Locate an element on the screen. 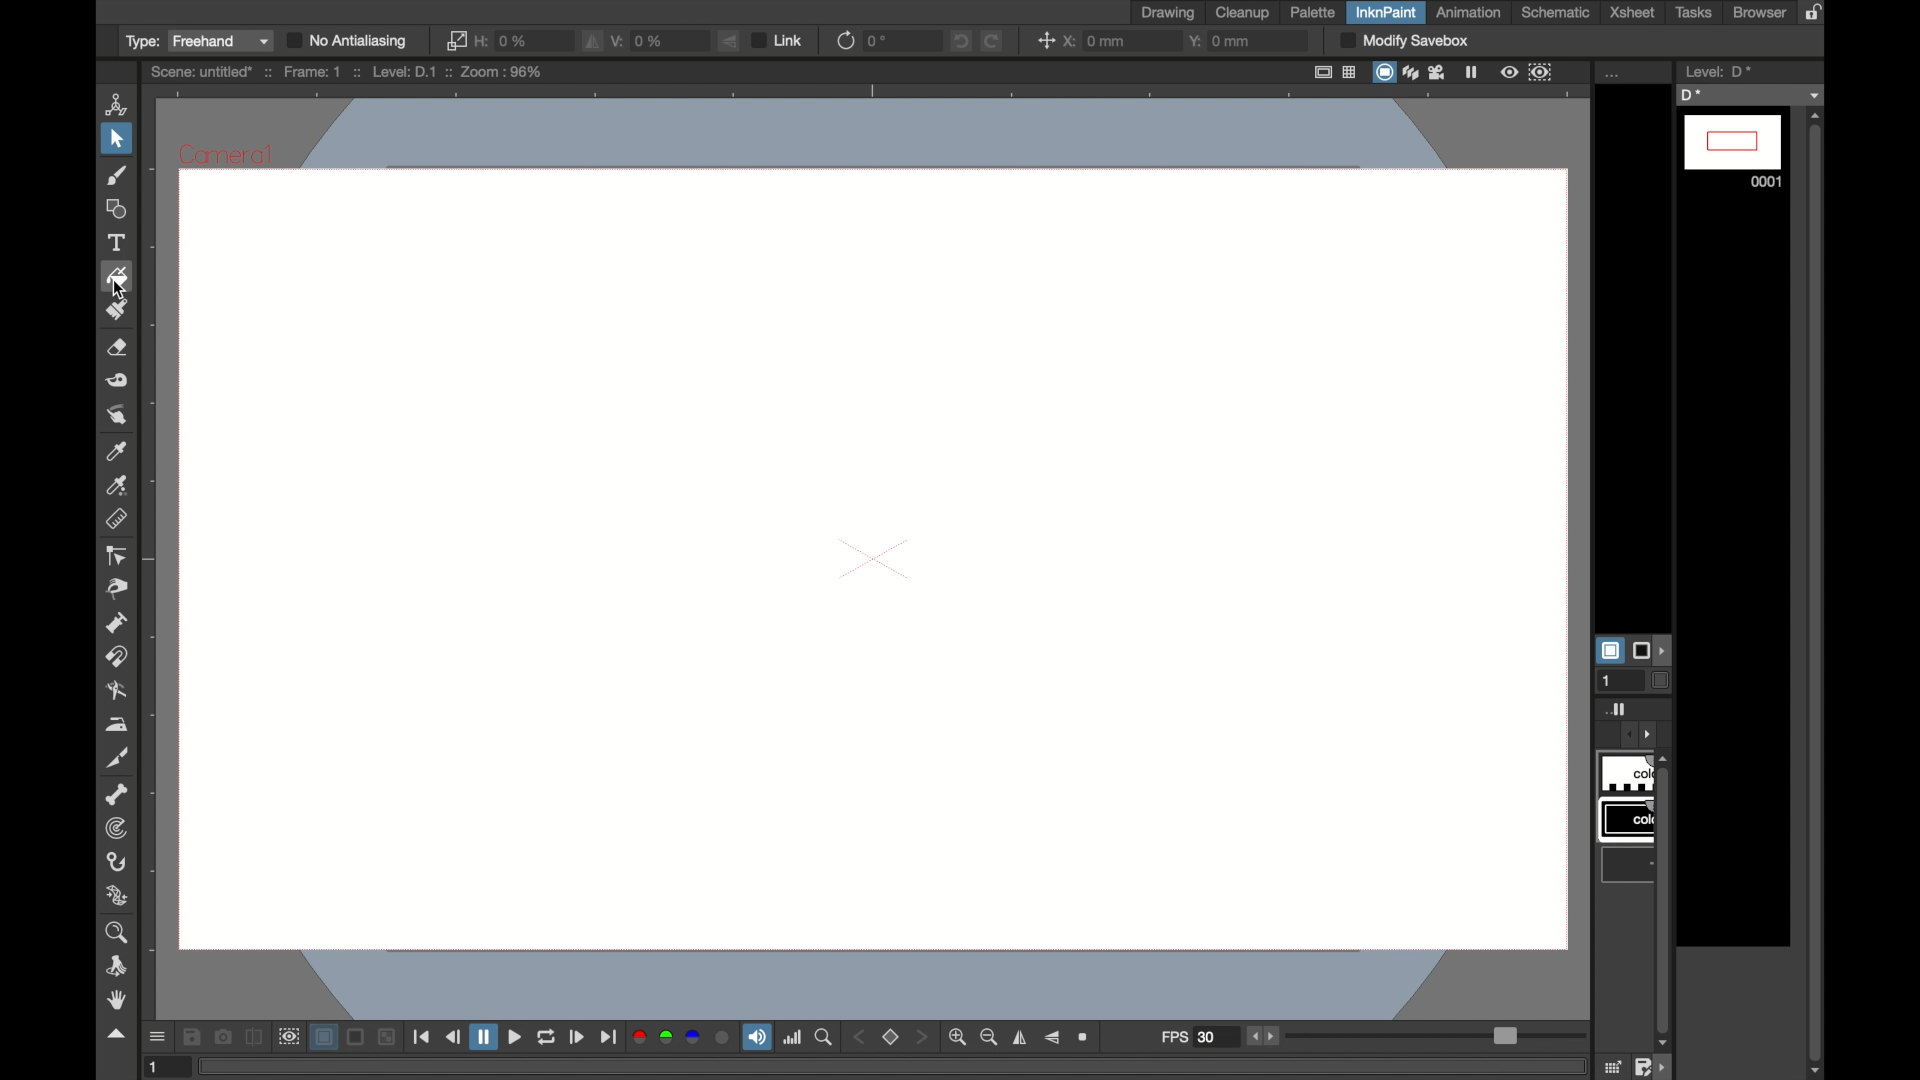 Image resolution: width=1920 pixels, height=1080 pixels. previous frame is located at coordinates (454, 1036).